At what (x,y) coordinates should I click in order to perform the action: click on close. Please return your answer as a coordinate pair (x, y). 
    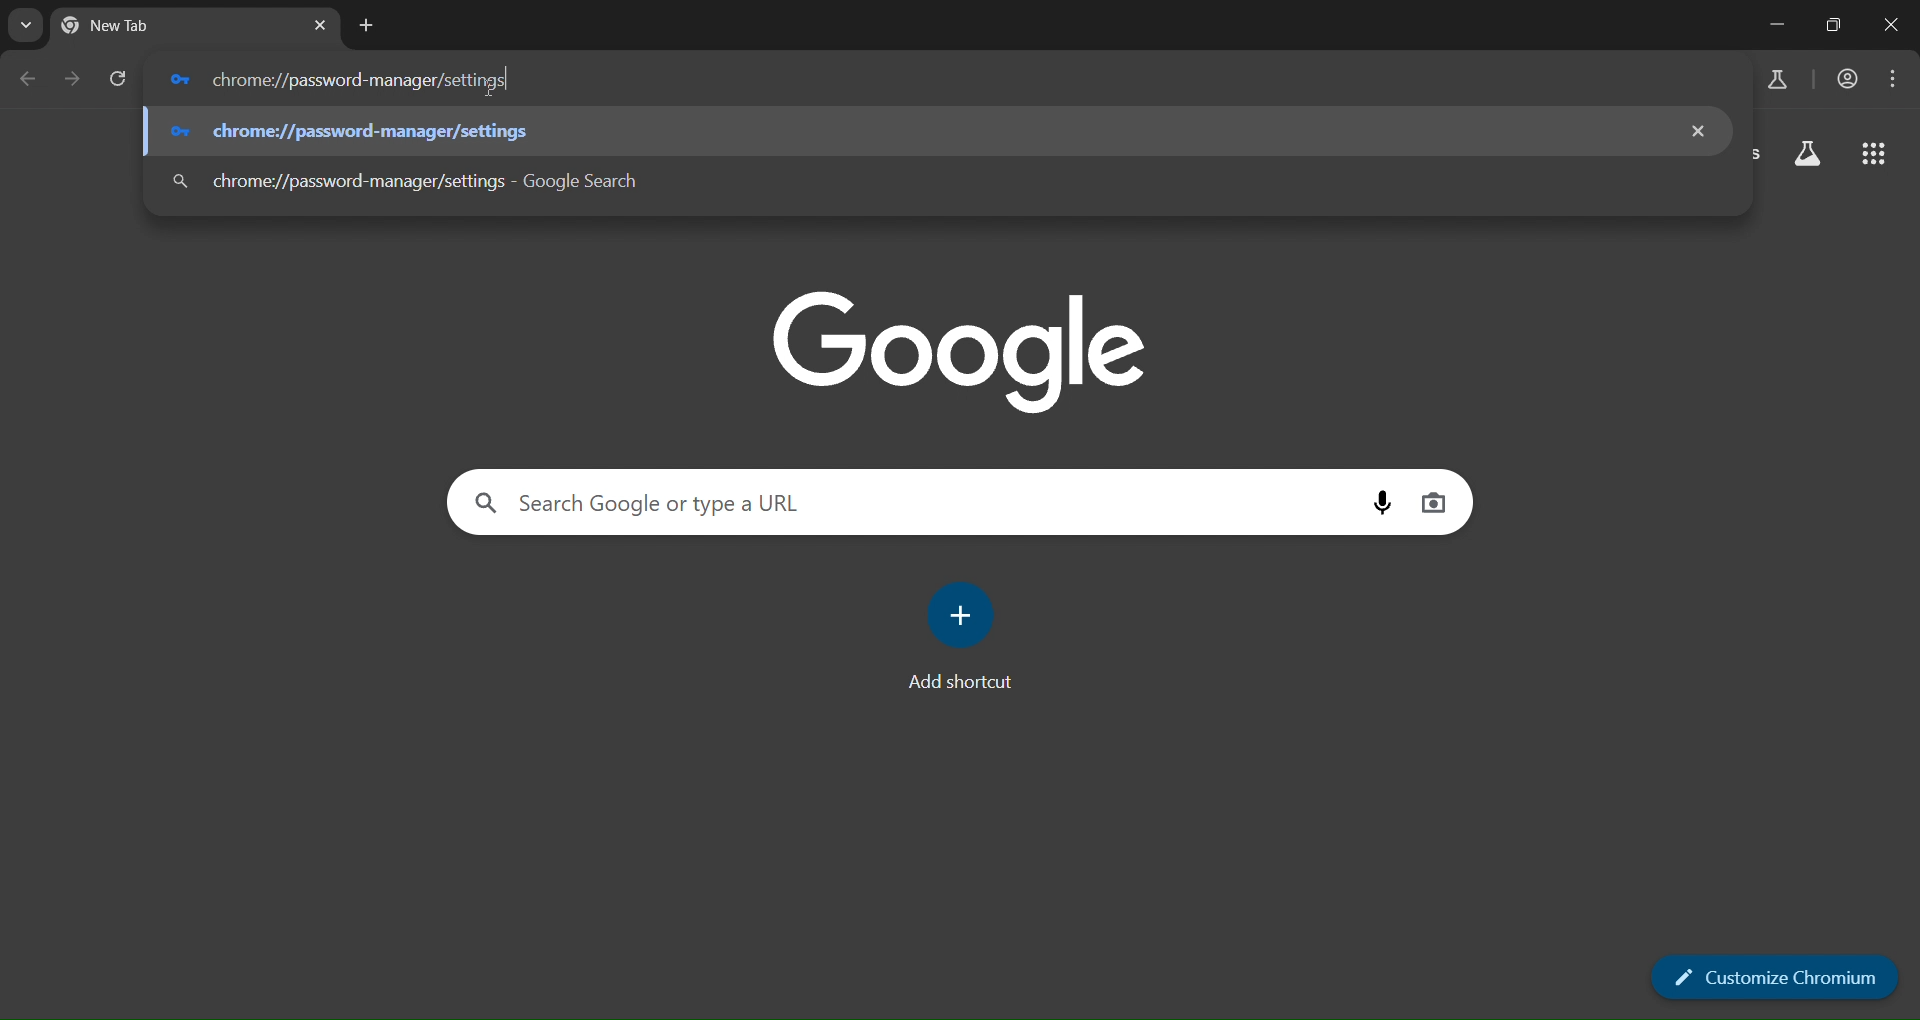
    Looking at the image, I should click on (1702, 132).